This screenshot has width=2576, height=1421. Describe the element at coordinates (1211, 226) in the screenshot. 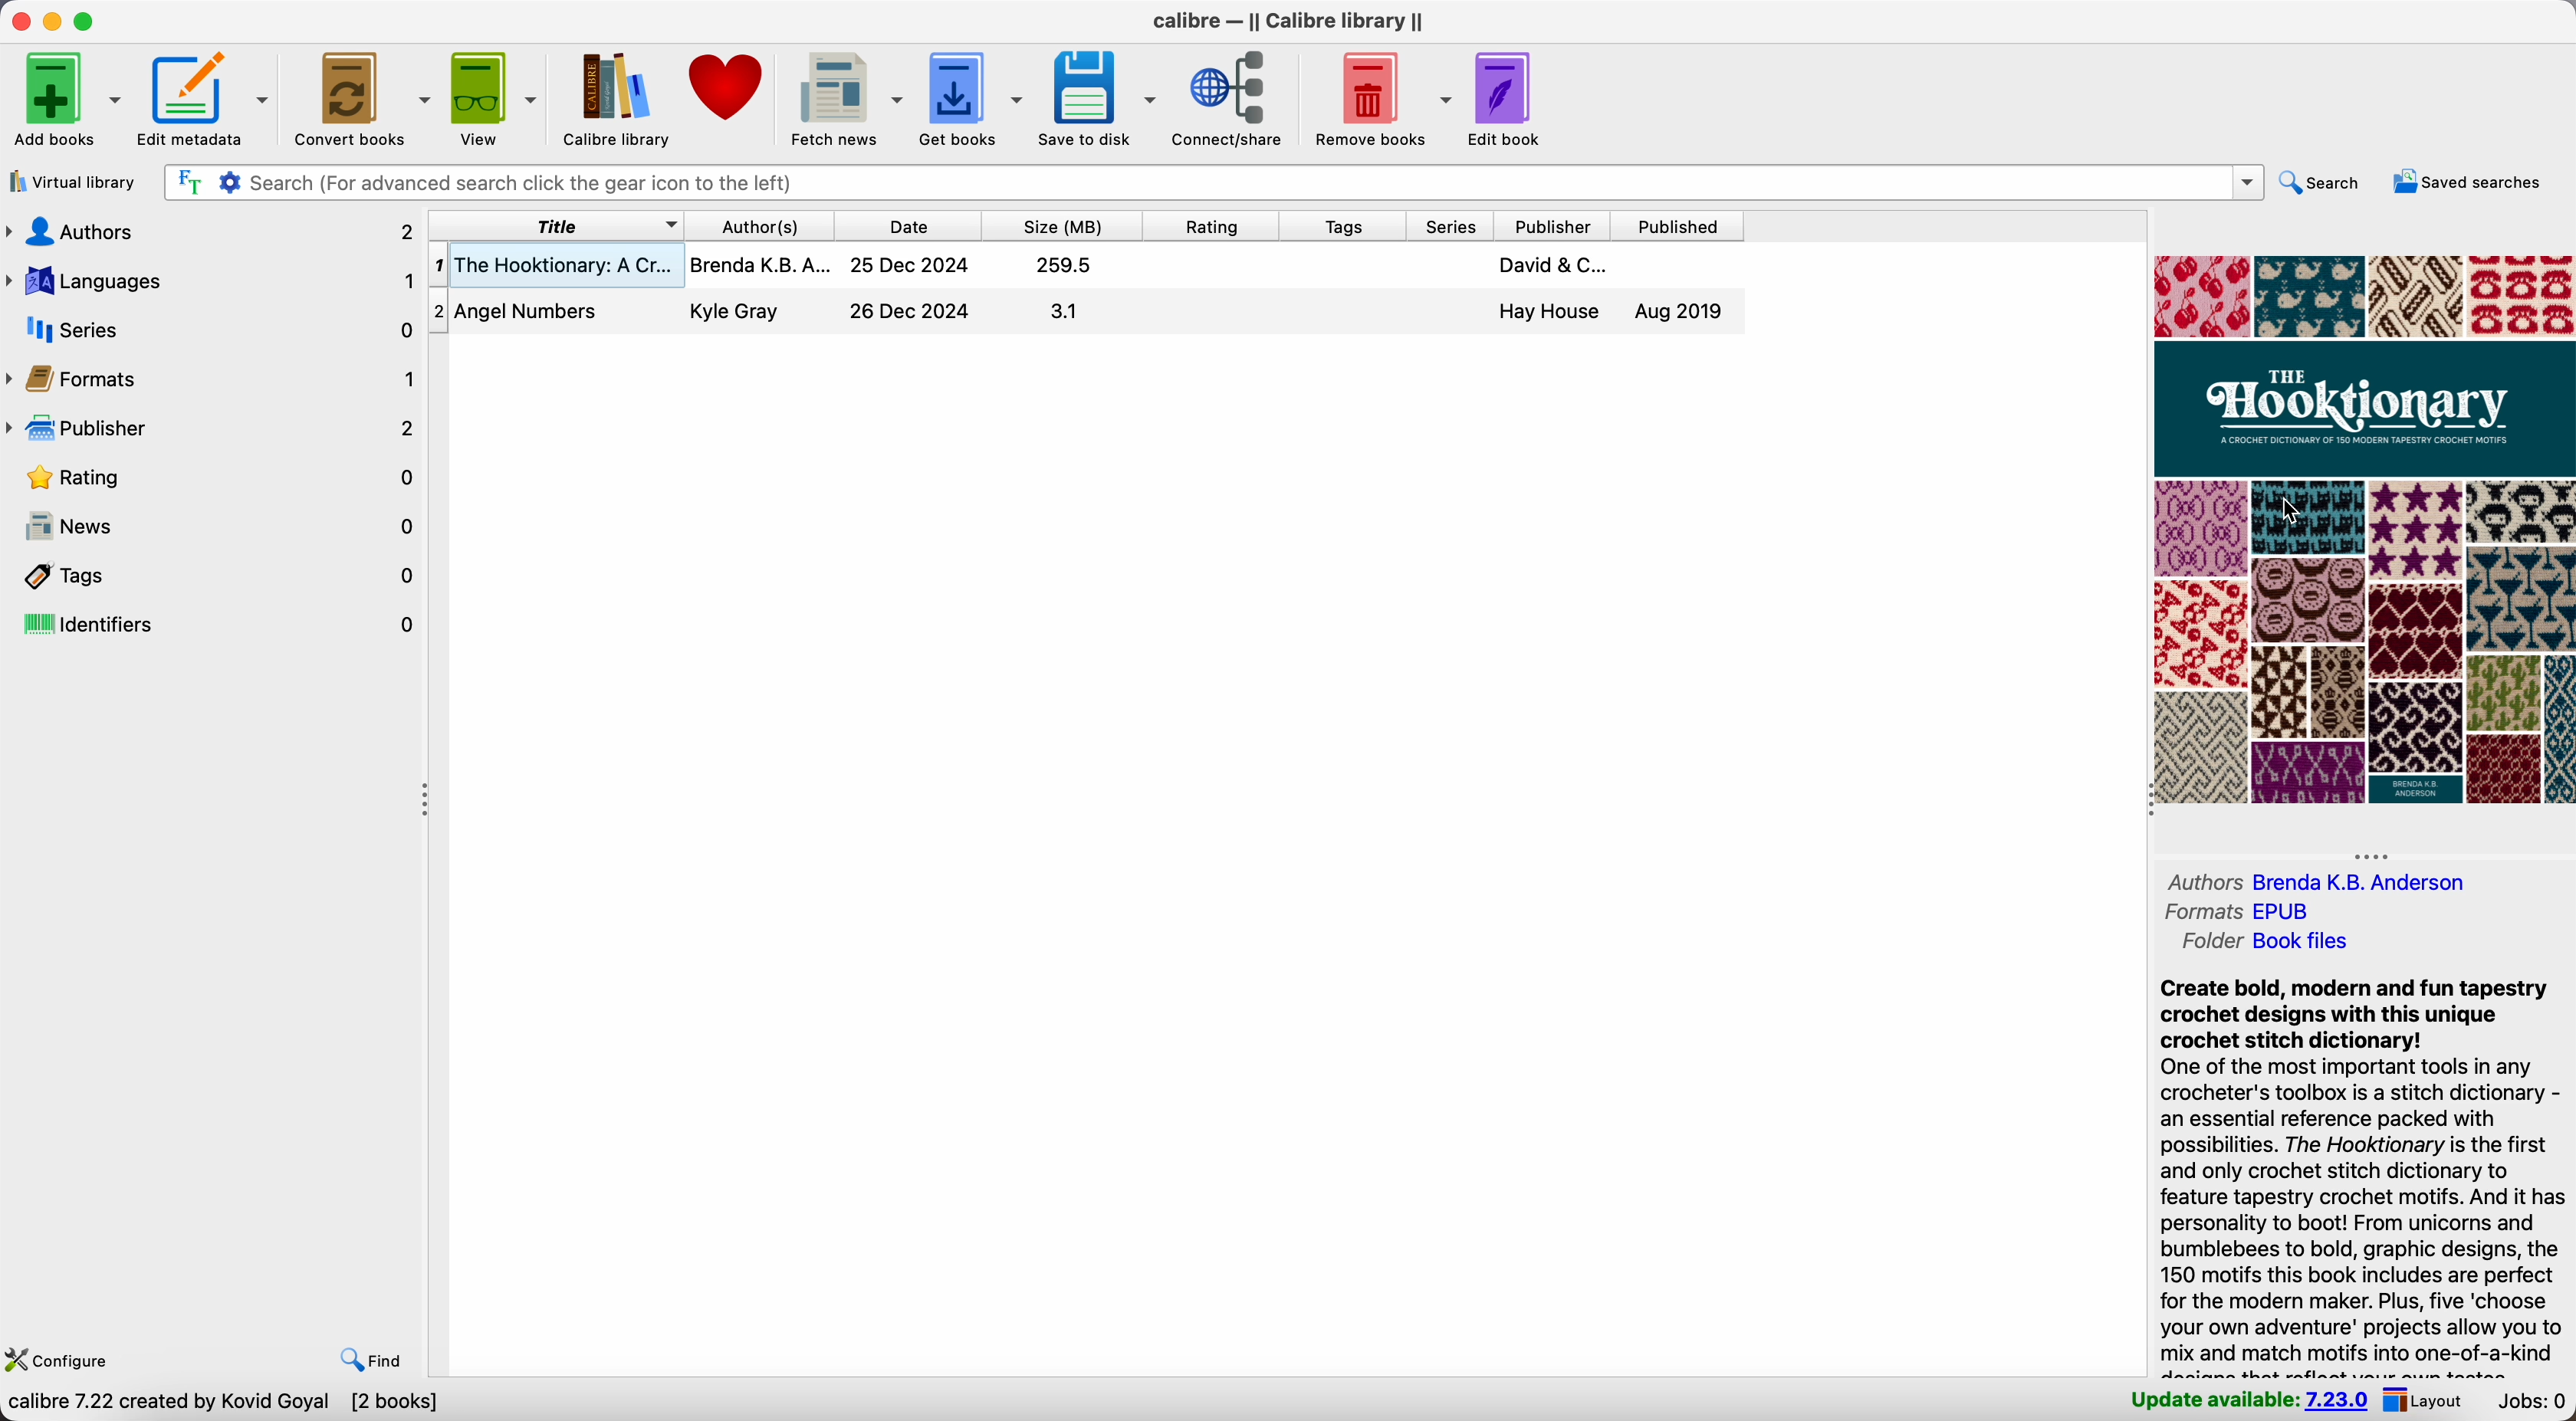

I see `rating` at that location.